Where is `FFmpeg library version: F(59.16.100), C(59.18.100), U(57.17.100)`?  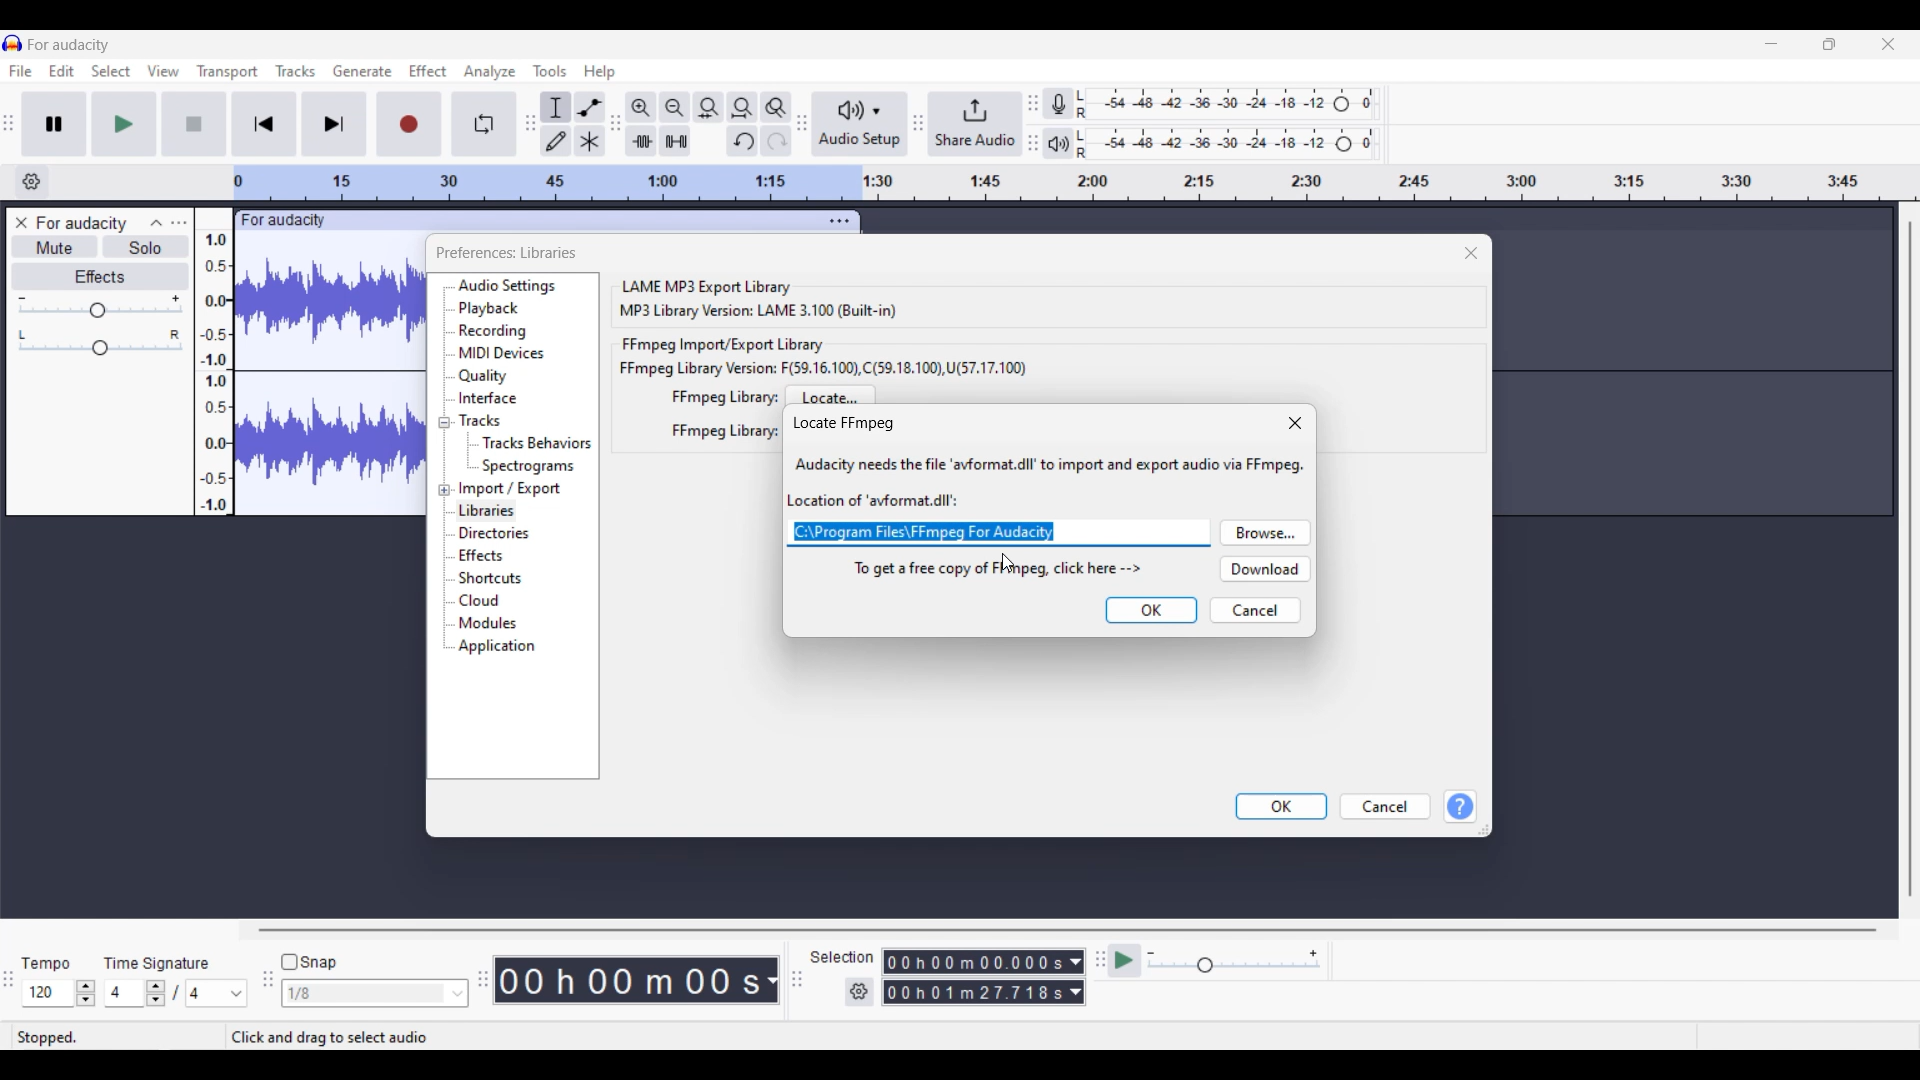 FFmpeg library version: F(59.16.100), C(59.18.100), U(57.17.100) is located at coordinates (823, 368).